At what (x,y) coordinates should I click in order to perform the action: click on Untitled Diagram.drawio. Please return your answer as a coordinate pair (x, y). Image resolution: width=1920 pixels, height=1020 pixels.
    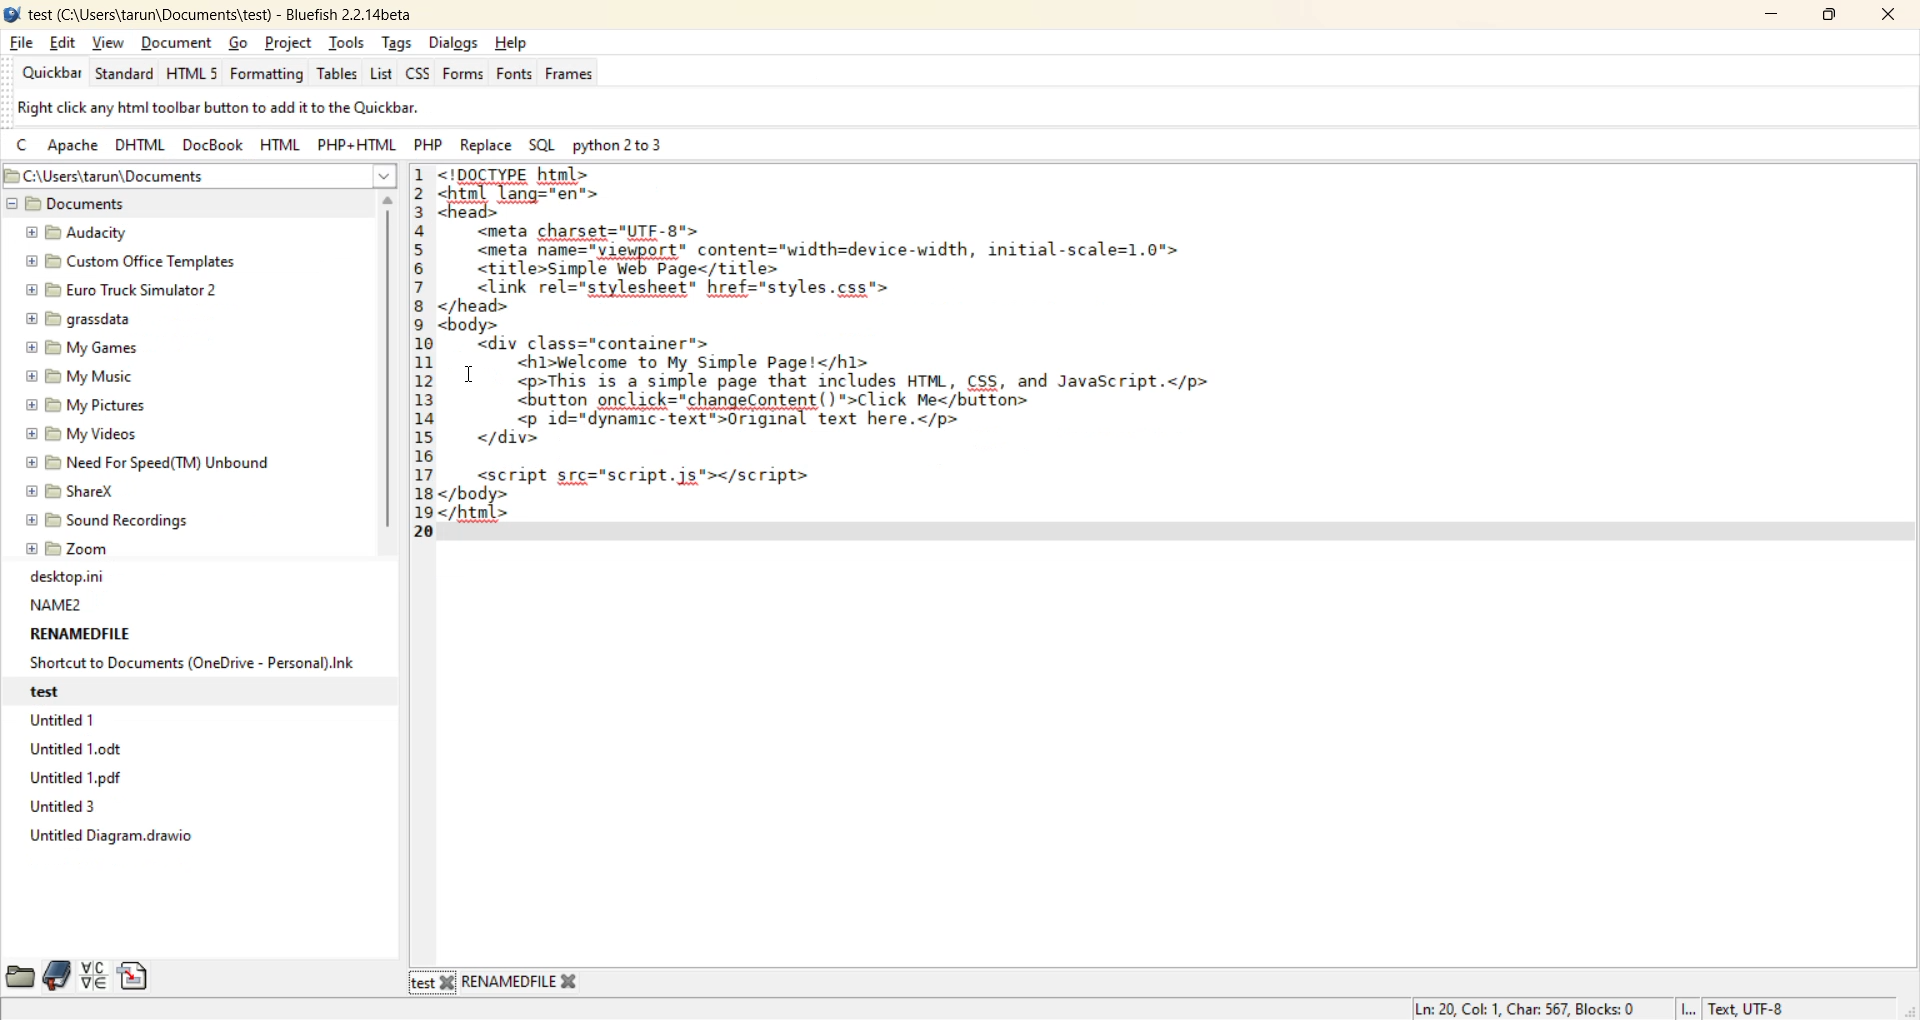
    Looking at the image, I should click on (106, 836).